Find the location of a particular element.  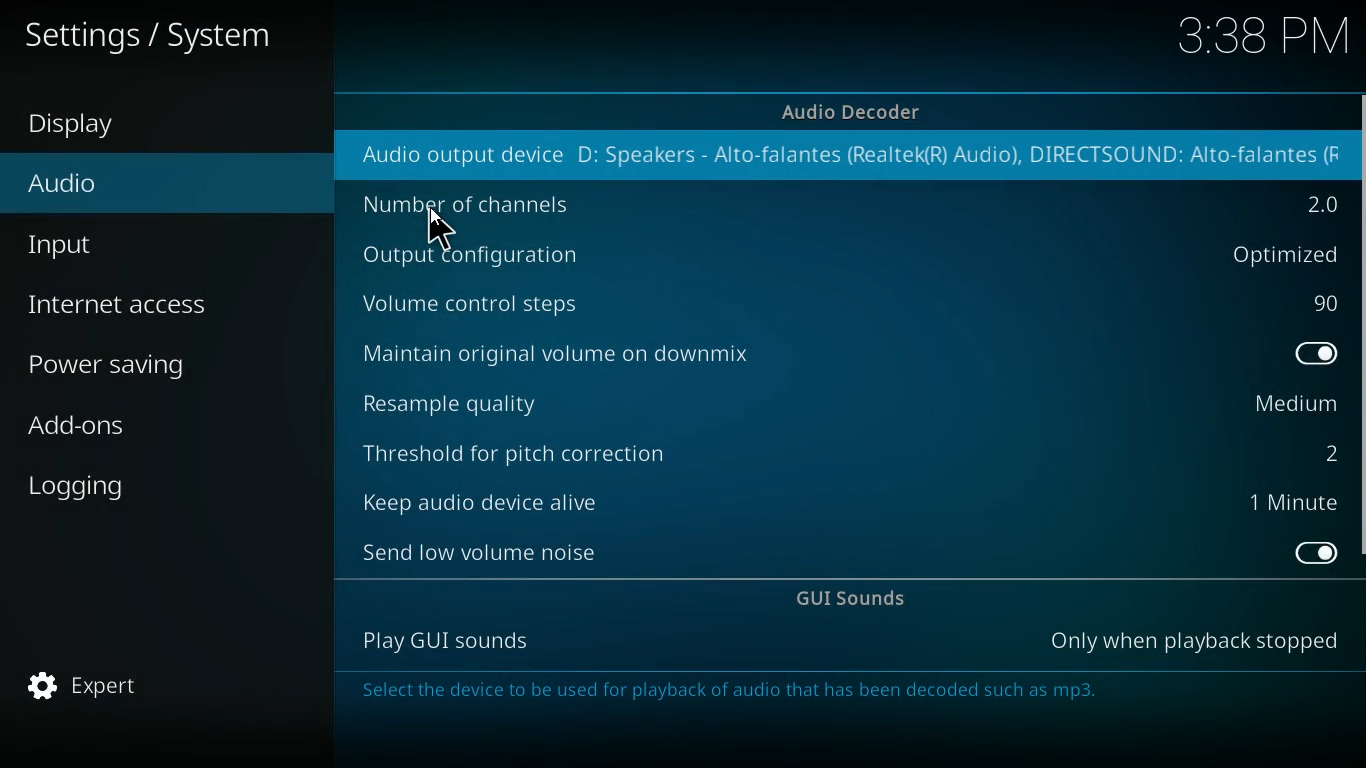

send low volume noise is located at coordinates (485, 550).